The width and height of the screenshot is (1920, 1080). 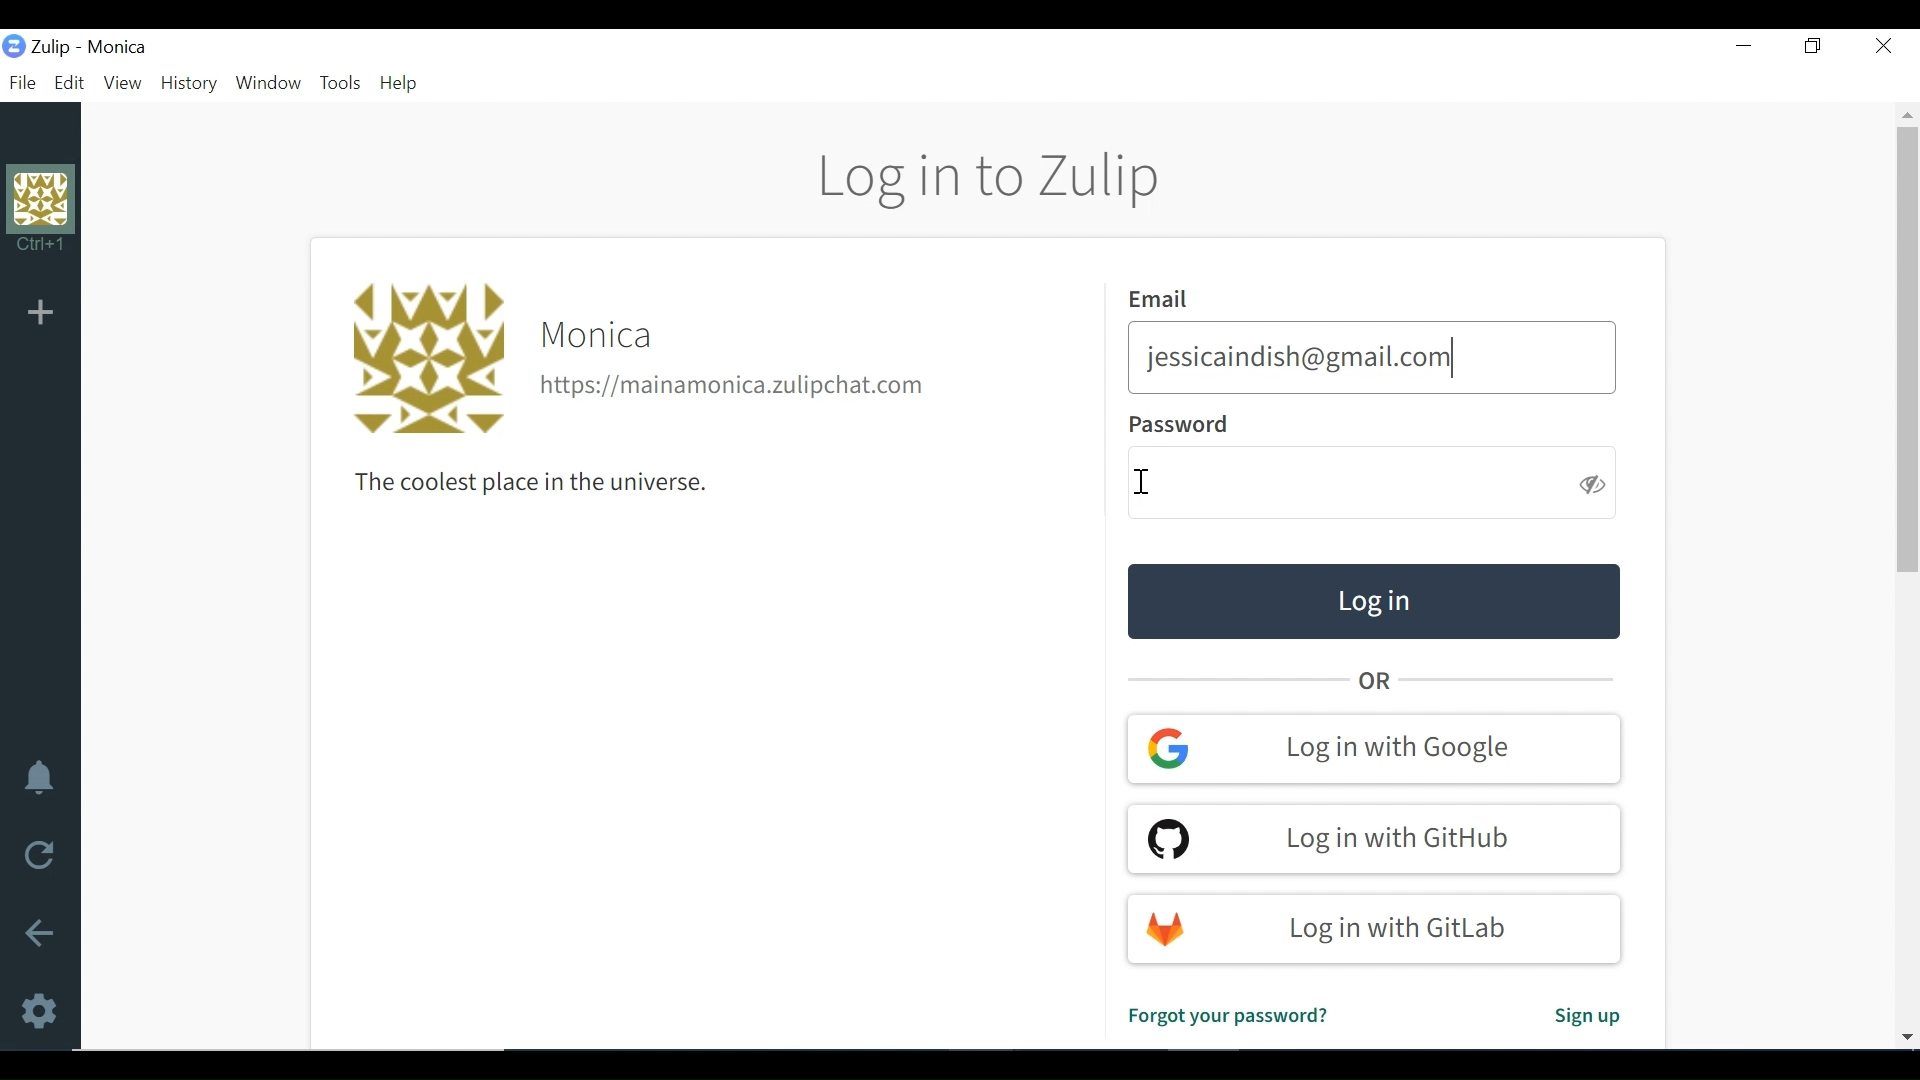 What do you see at coordinates (39, 312) in the screenshot?
I see `Add Organisation` at bounding box center [39, 312].